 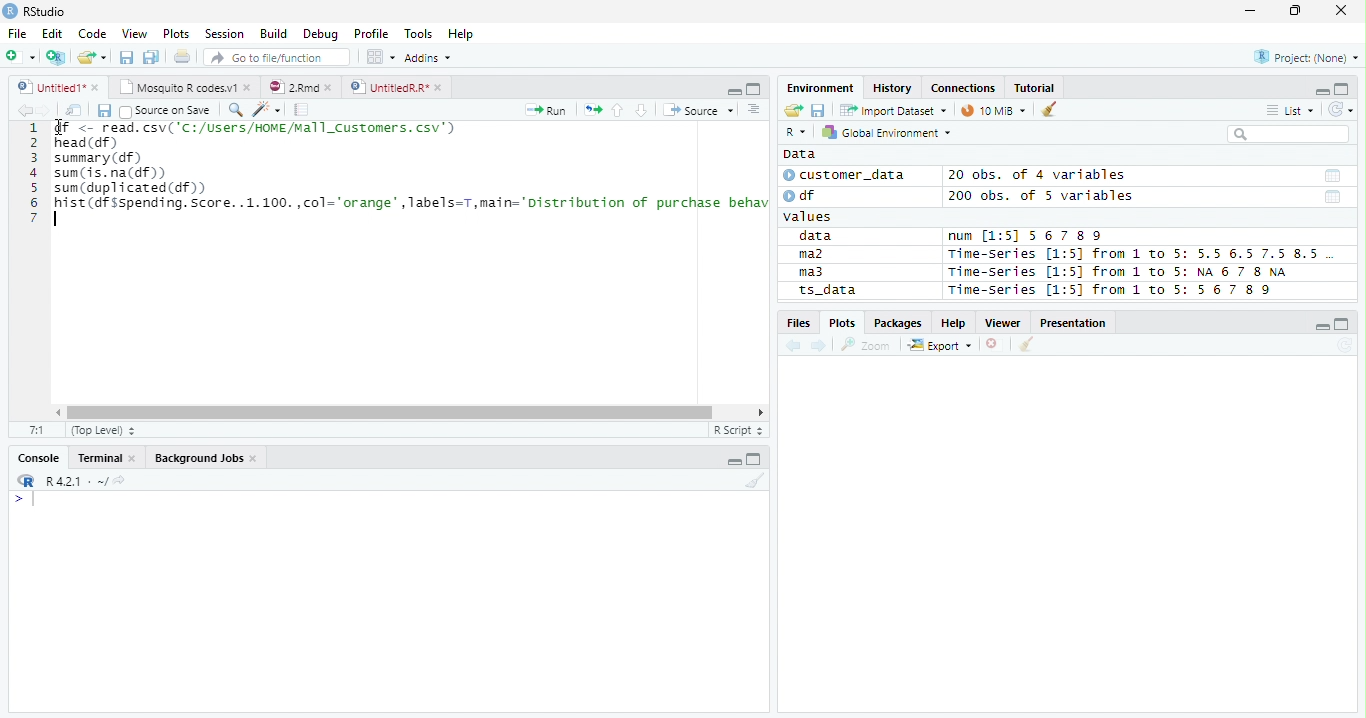 What do you see at coordinates (1343, 89) in the screenshot?
I see `Maximize` at bounding box center [1343, 89].